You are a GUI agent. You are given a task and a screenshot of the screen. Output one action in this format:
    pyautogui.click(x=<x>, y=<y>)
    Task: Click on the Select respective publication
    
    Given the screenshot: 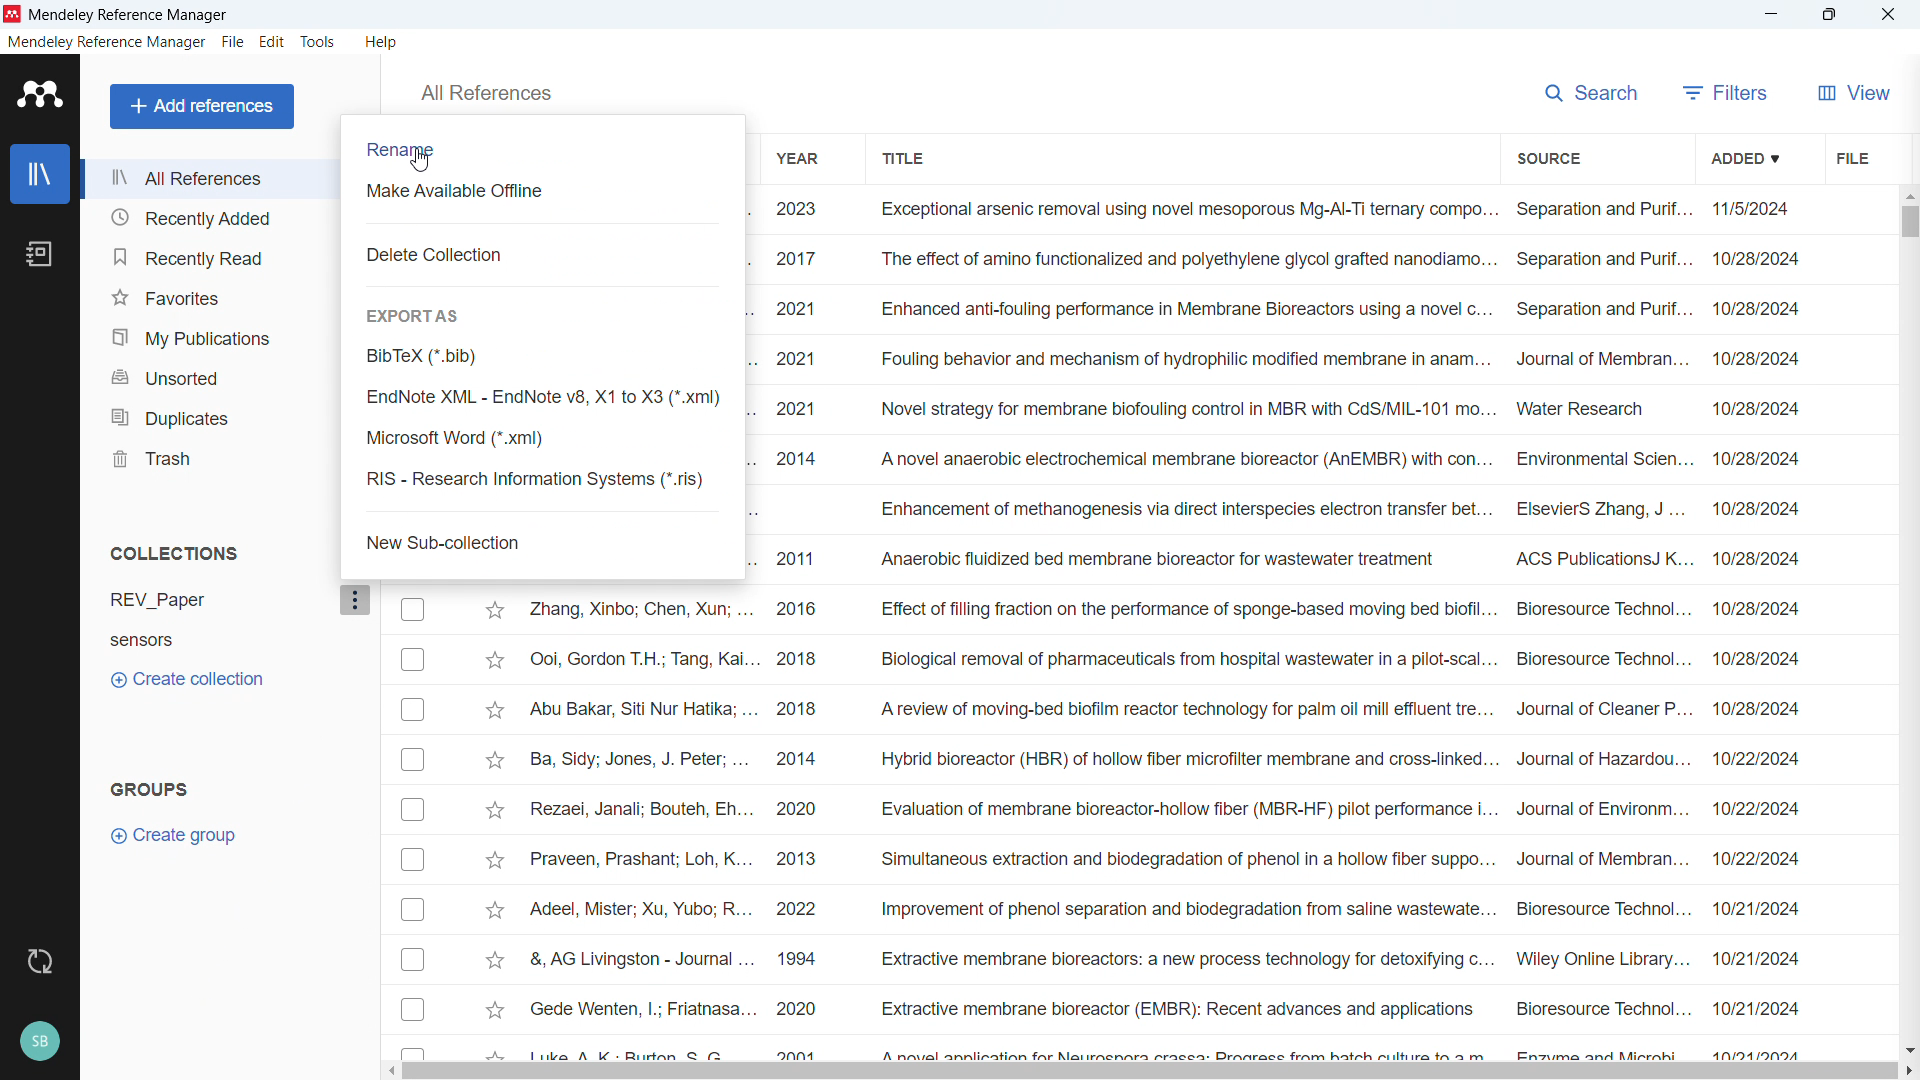 What is the action you would take?
    pyautogui.click(x=413, y=660)
    